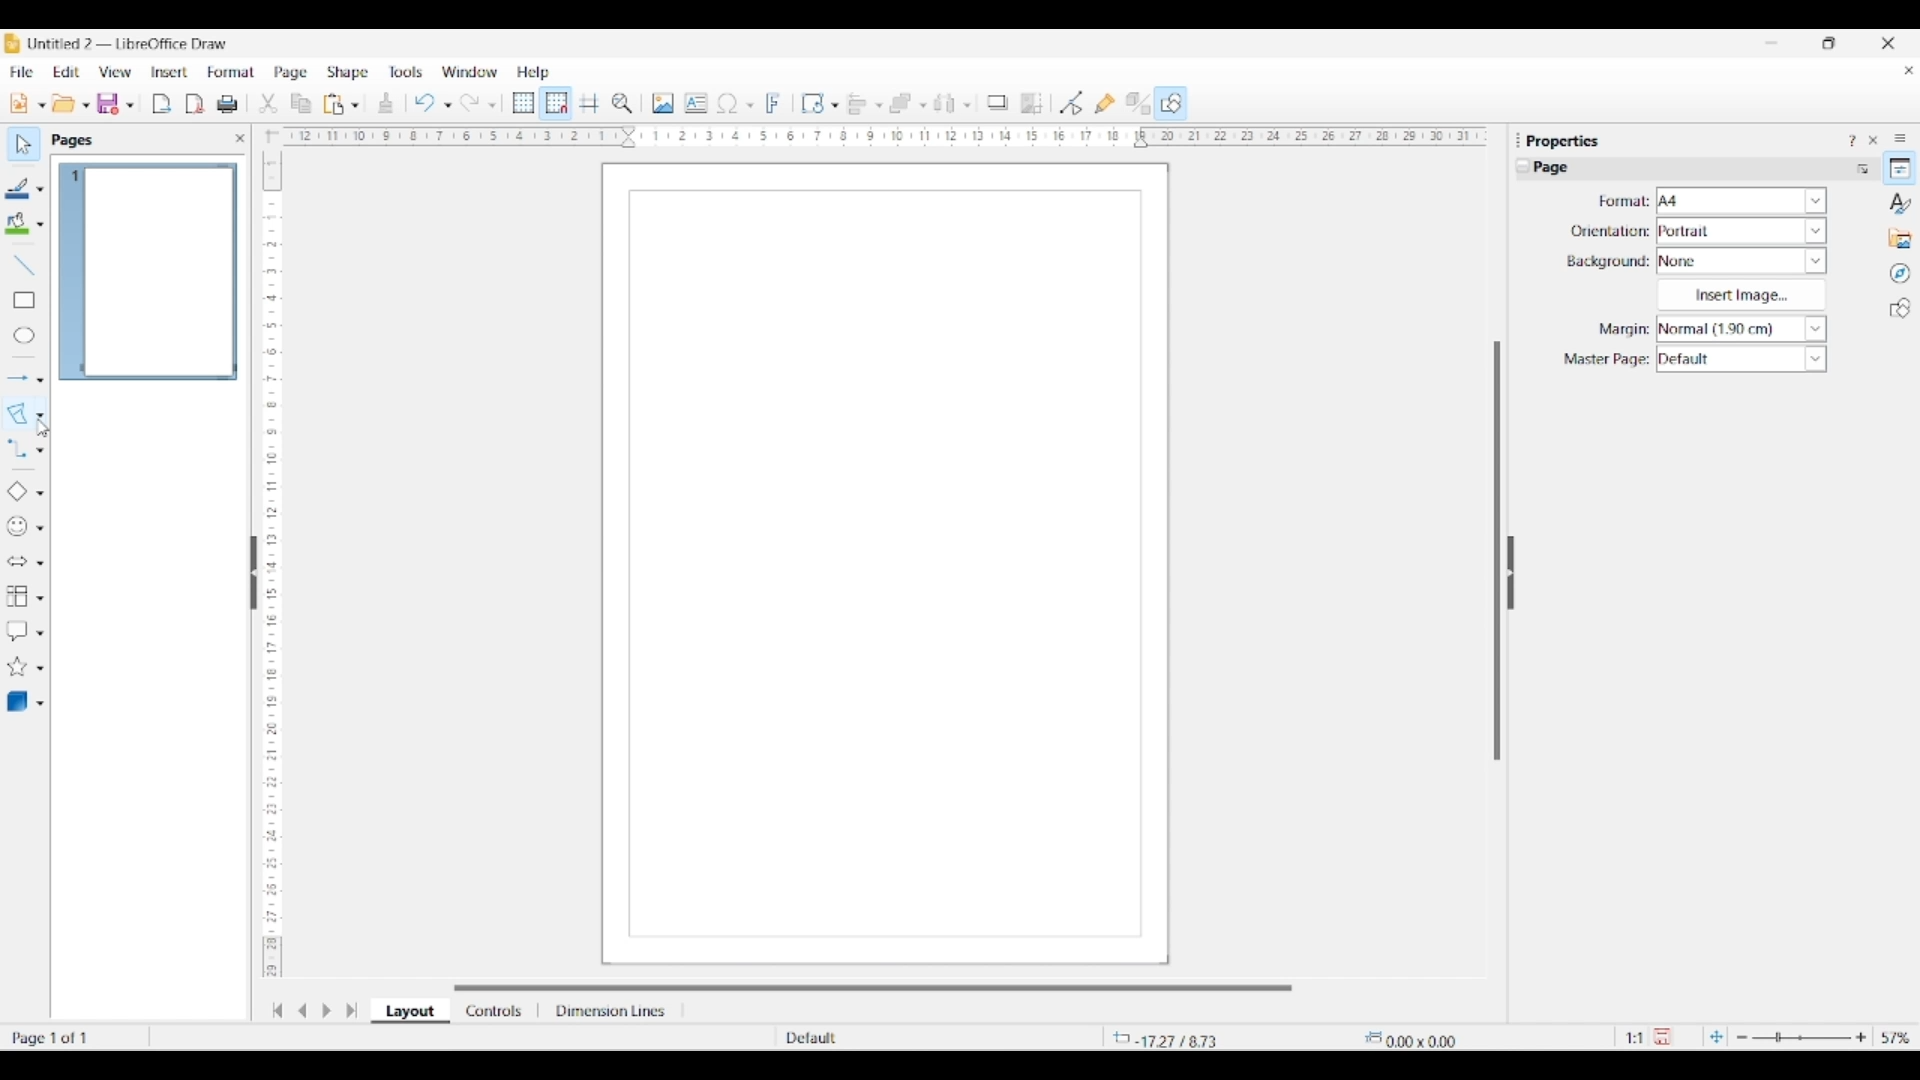 Image resolution: width=1920 pixels, height=1080 pixels. What do you see at coordinates (40, 450) in the screenshot?
I see `Connector options` at bounding box center [40, 450].